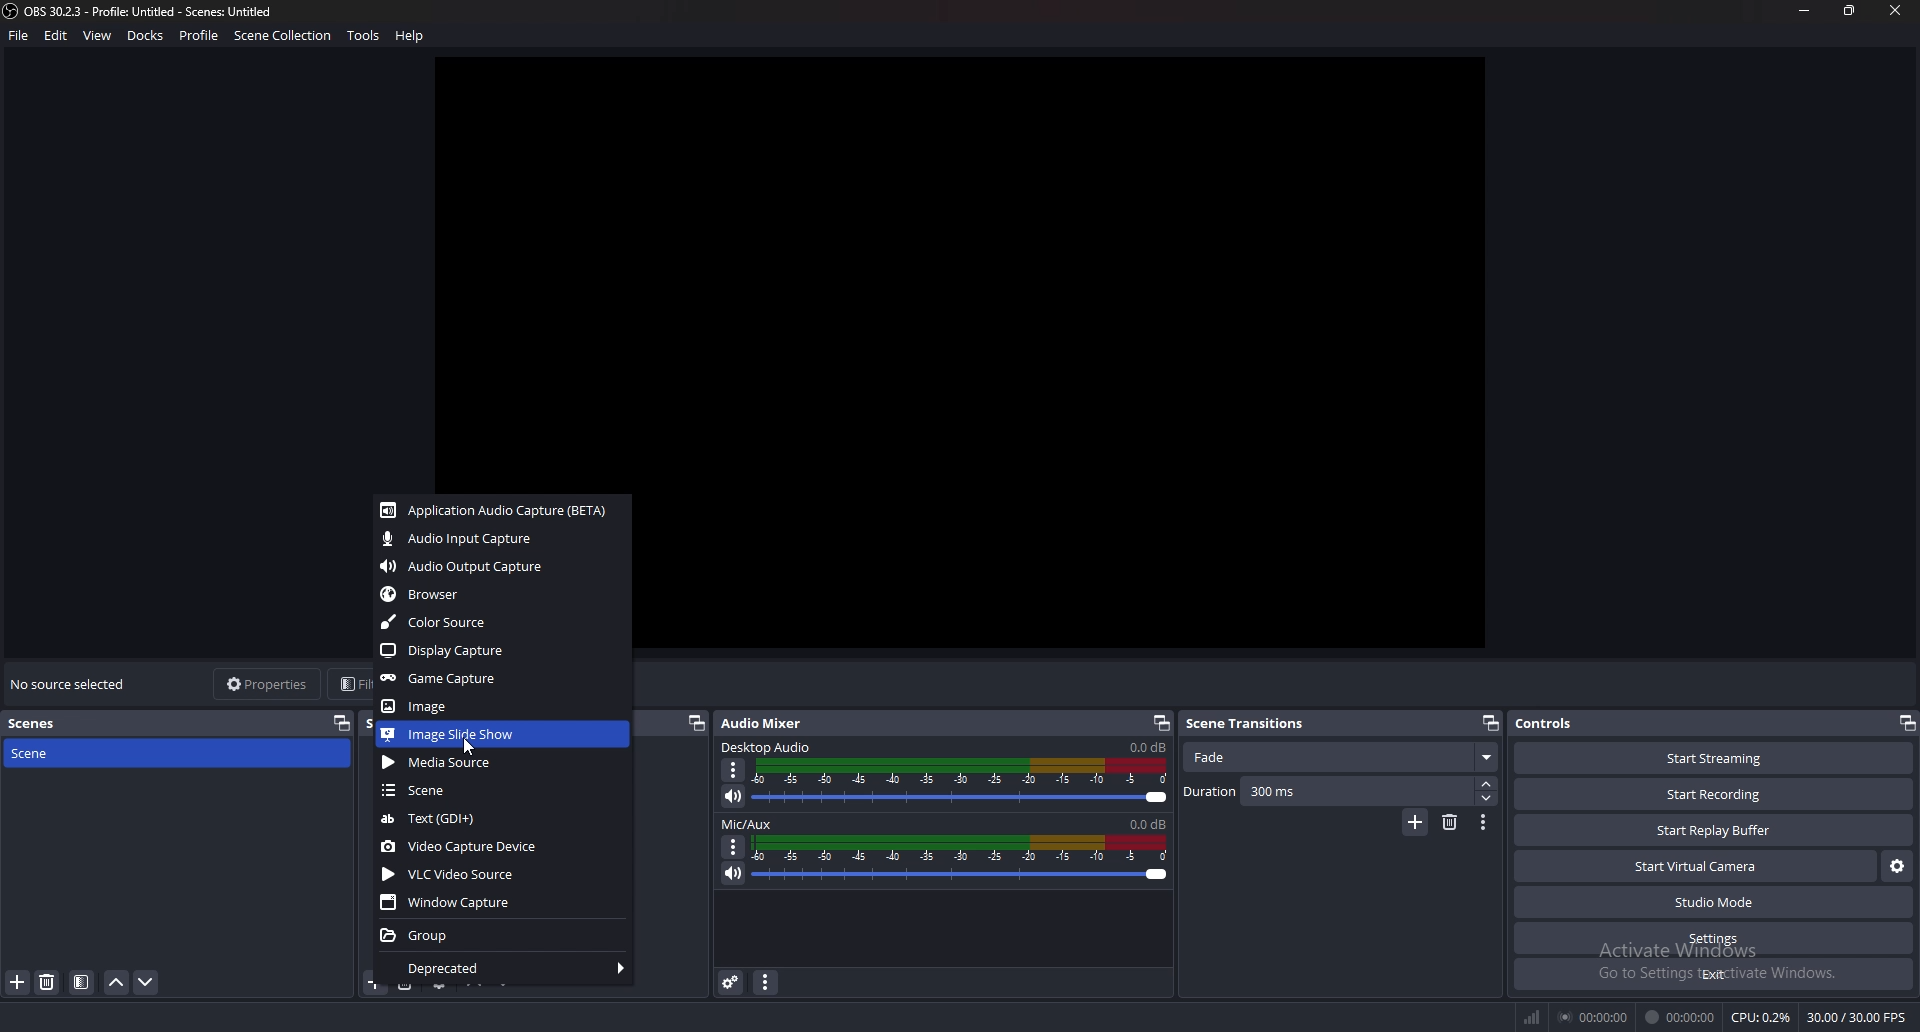  I want to click on tools, so click(365, 35).